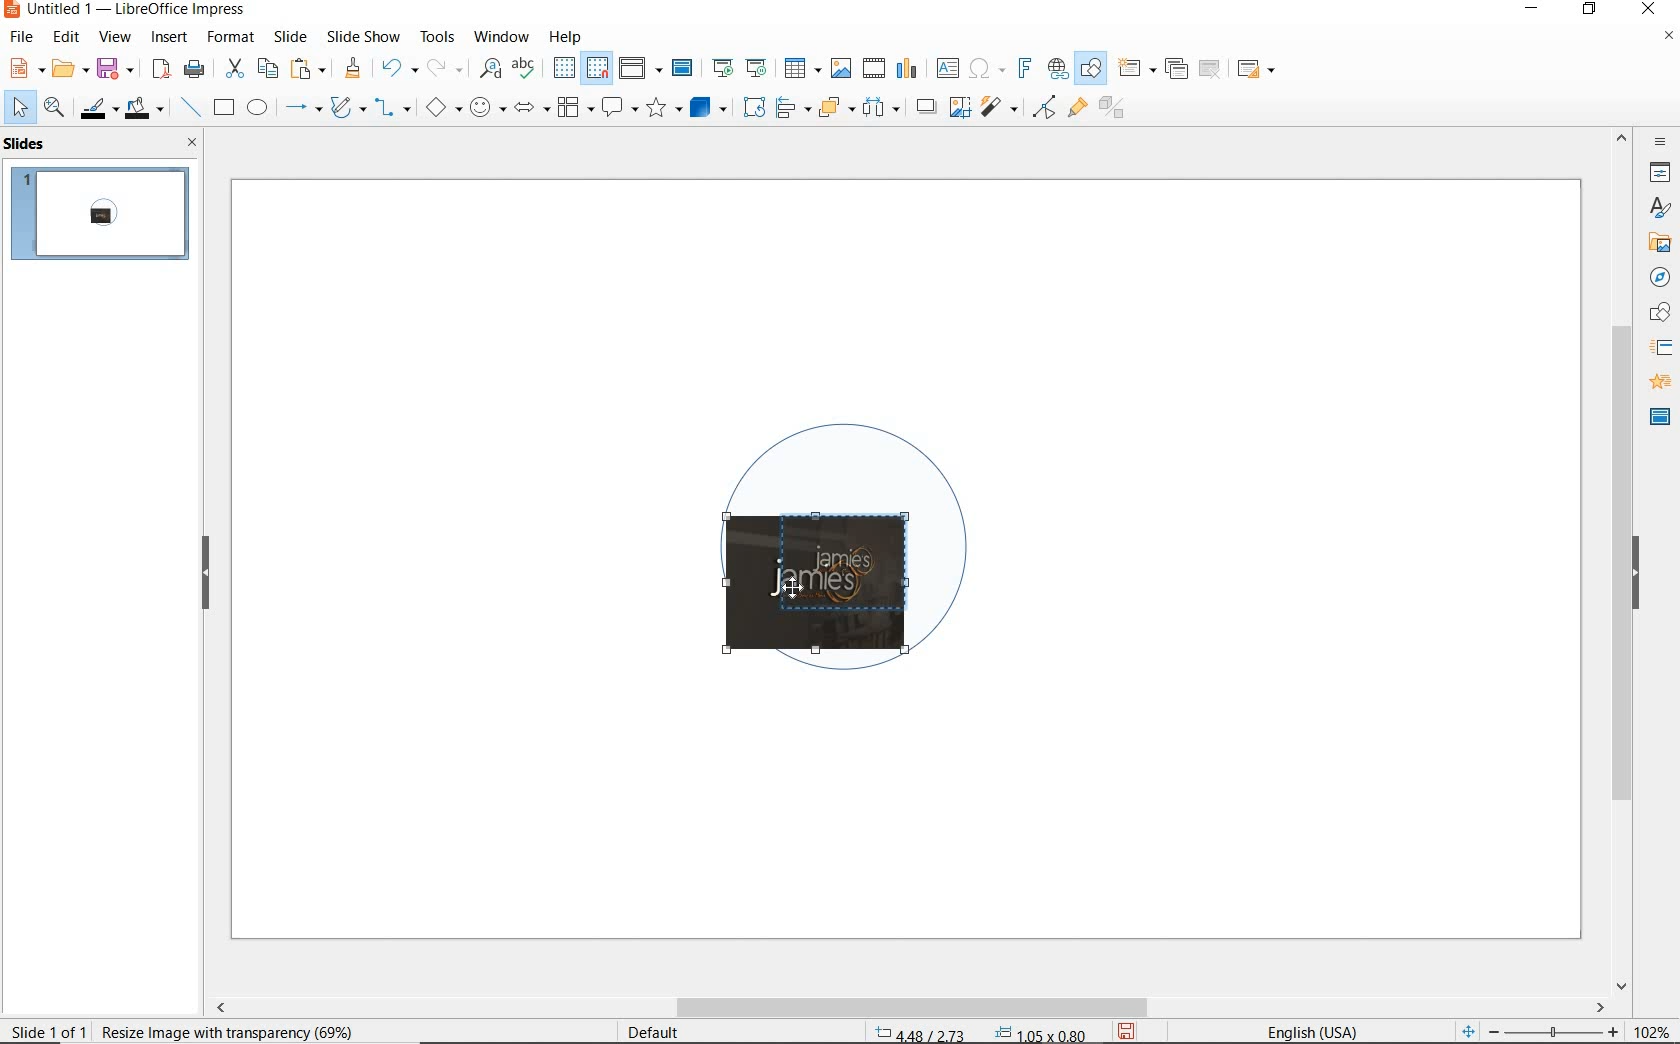 Image resolution: width=1680 pixels, height=1044 pixels. What do you see at coordinates (1073, 109) in the screenshot?
I see `show gluepoint functions` at bounding box center [1073, 109].